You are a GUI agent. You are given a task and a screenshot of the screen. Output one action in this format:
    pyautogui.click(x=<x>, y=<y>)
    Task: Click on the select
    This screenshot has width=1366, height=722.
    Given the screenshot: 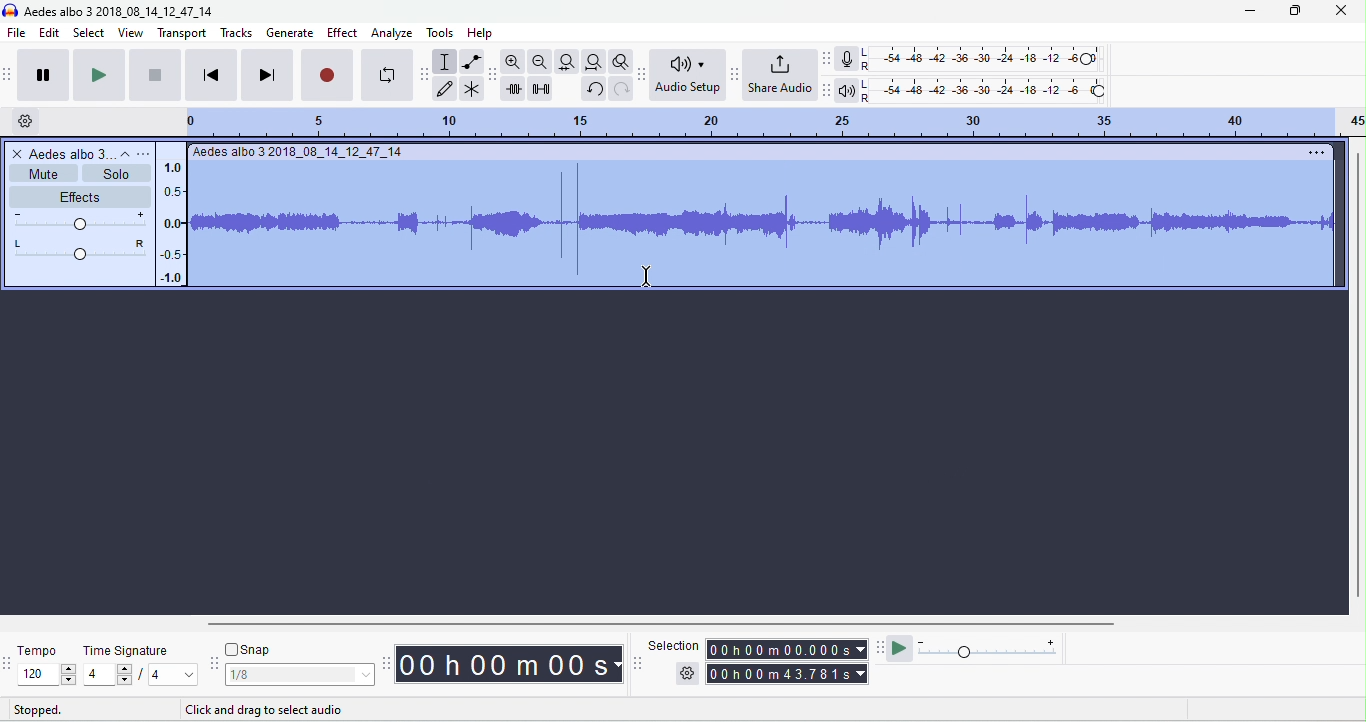 What is the action you would take?
    pyautogui.click(x=90, y=33)
    